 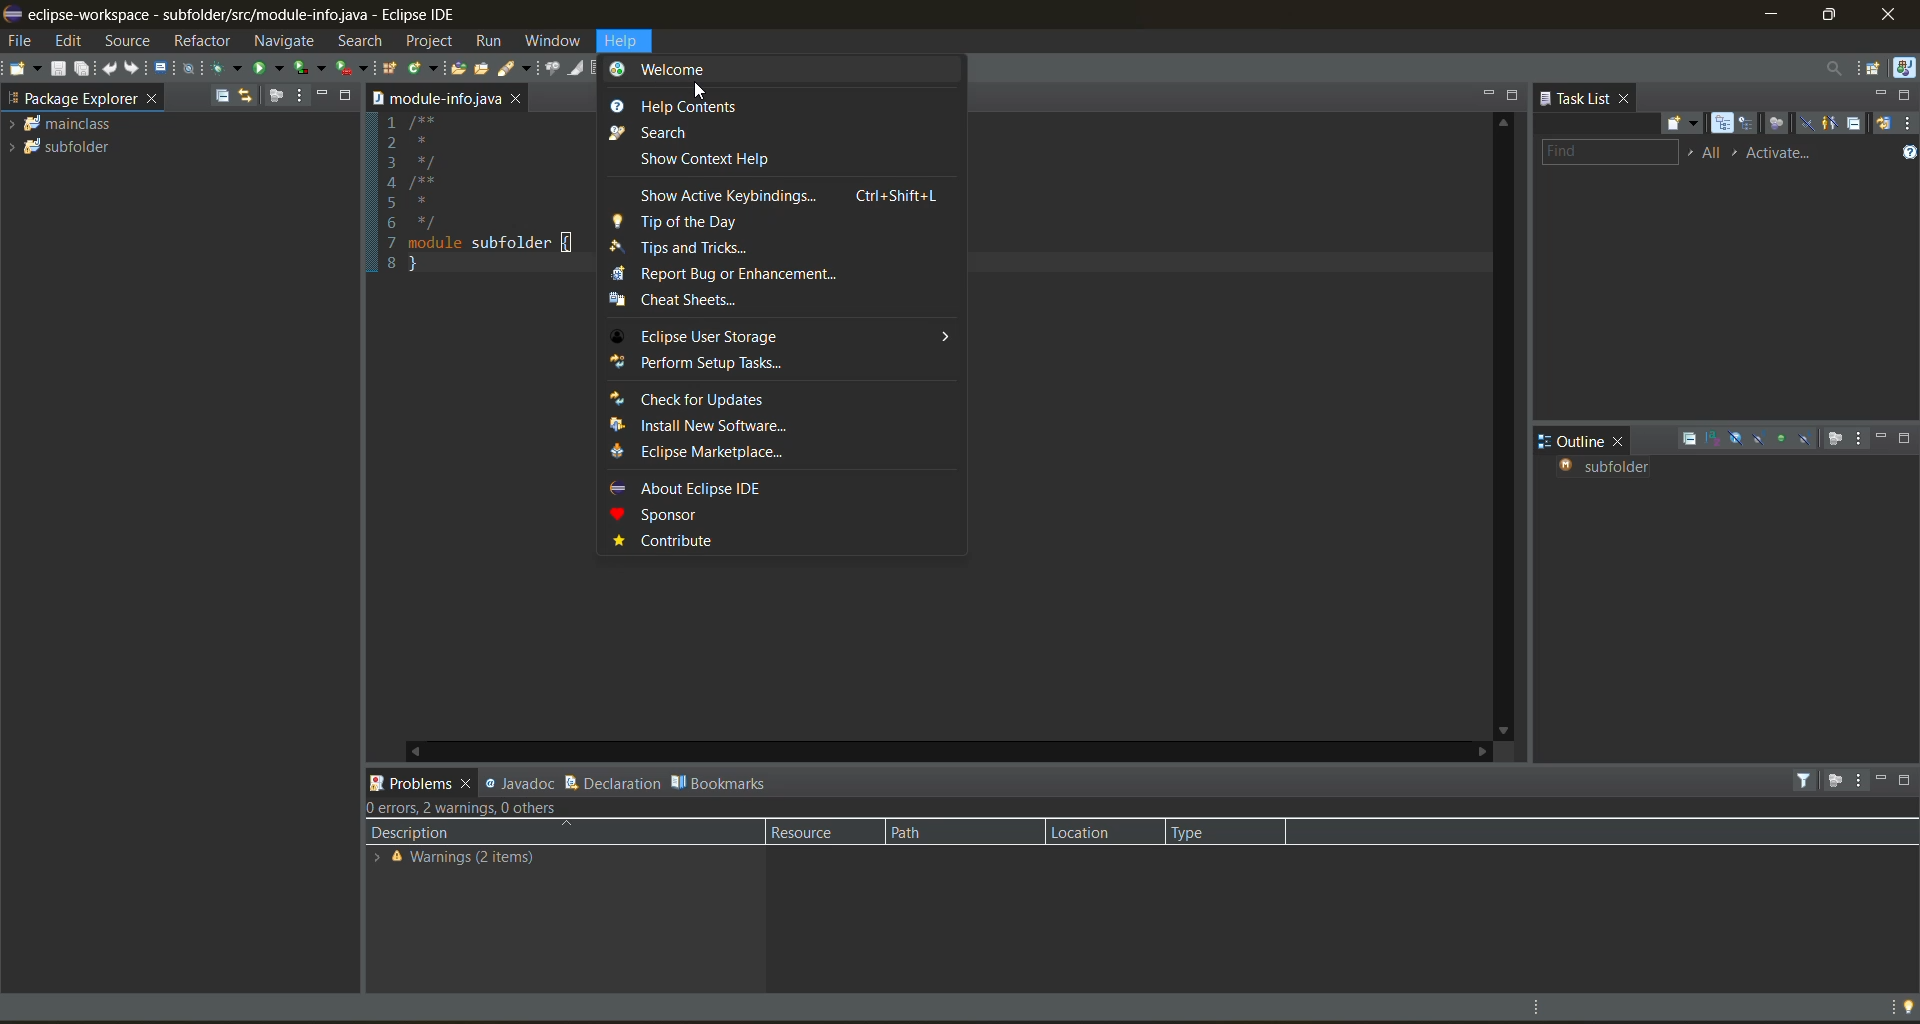 I want to click on access commands and other items, so click(x=1835, y=67).